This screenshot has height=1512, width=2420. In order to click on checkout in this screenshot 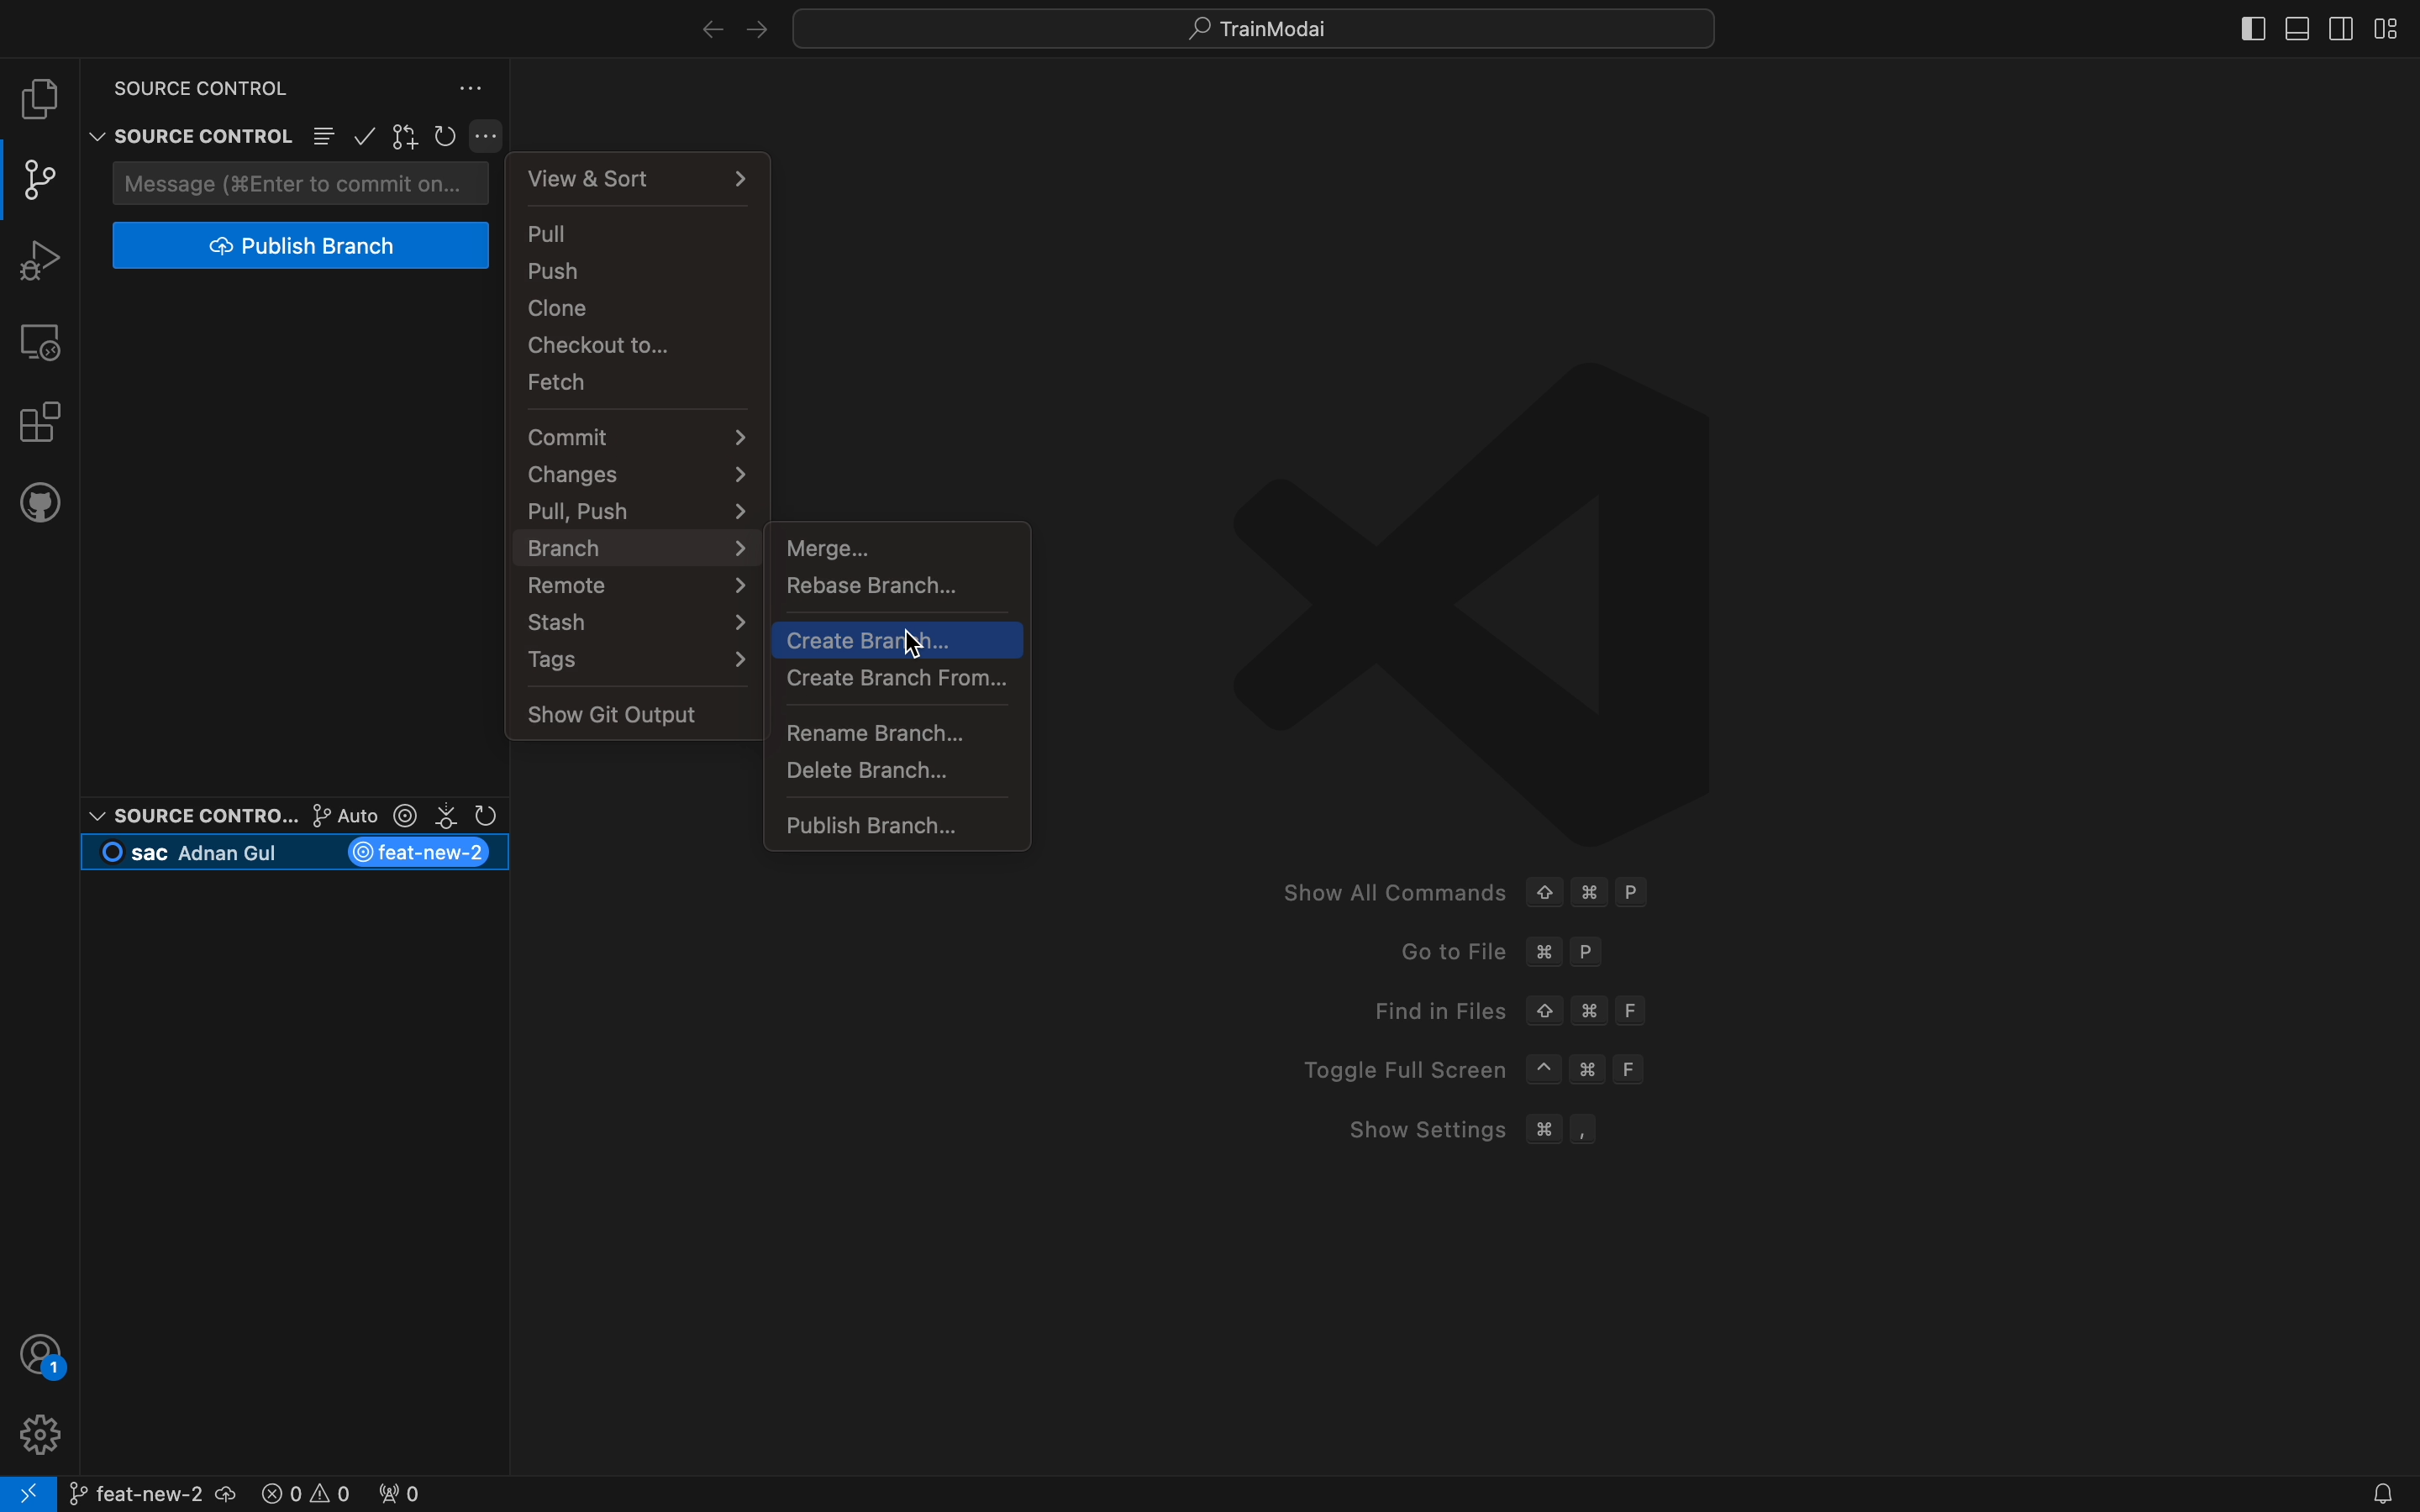, I will do `click(637, 347)`.